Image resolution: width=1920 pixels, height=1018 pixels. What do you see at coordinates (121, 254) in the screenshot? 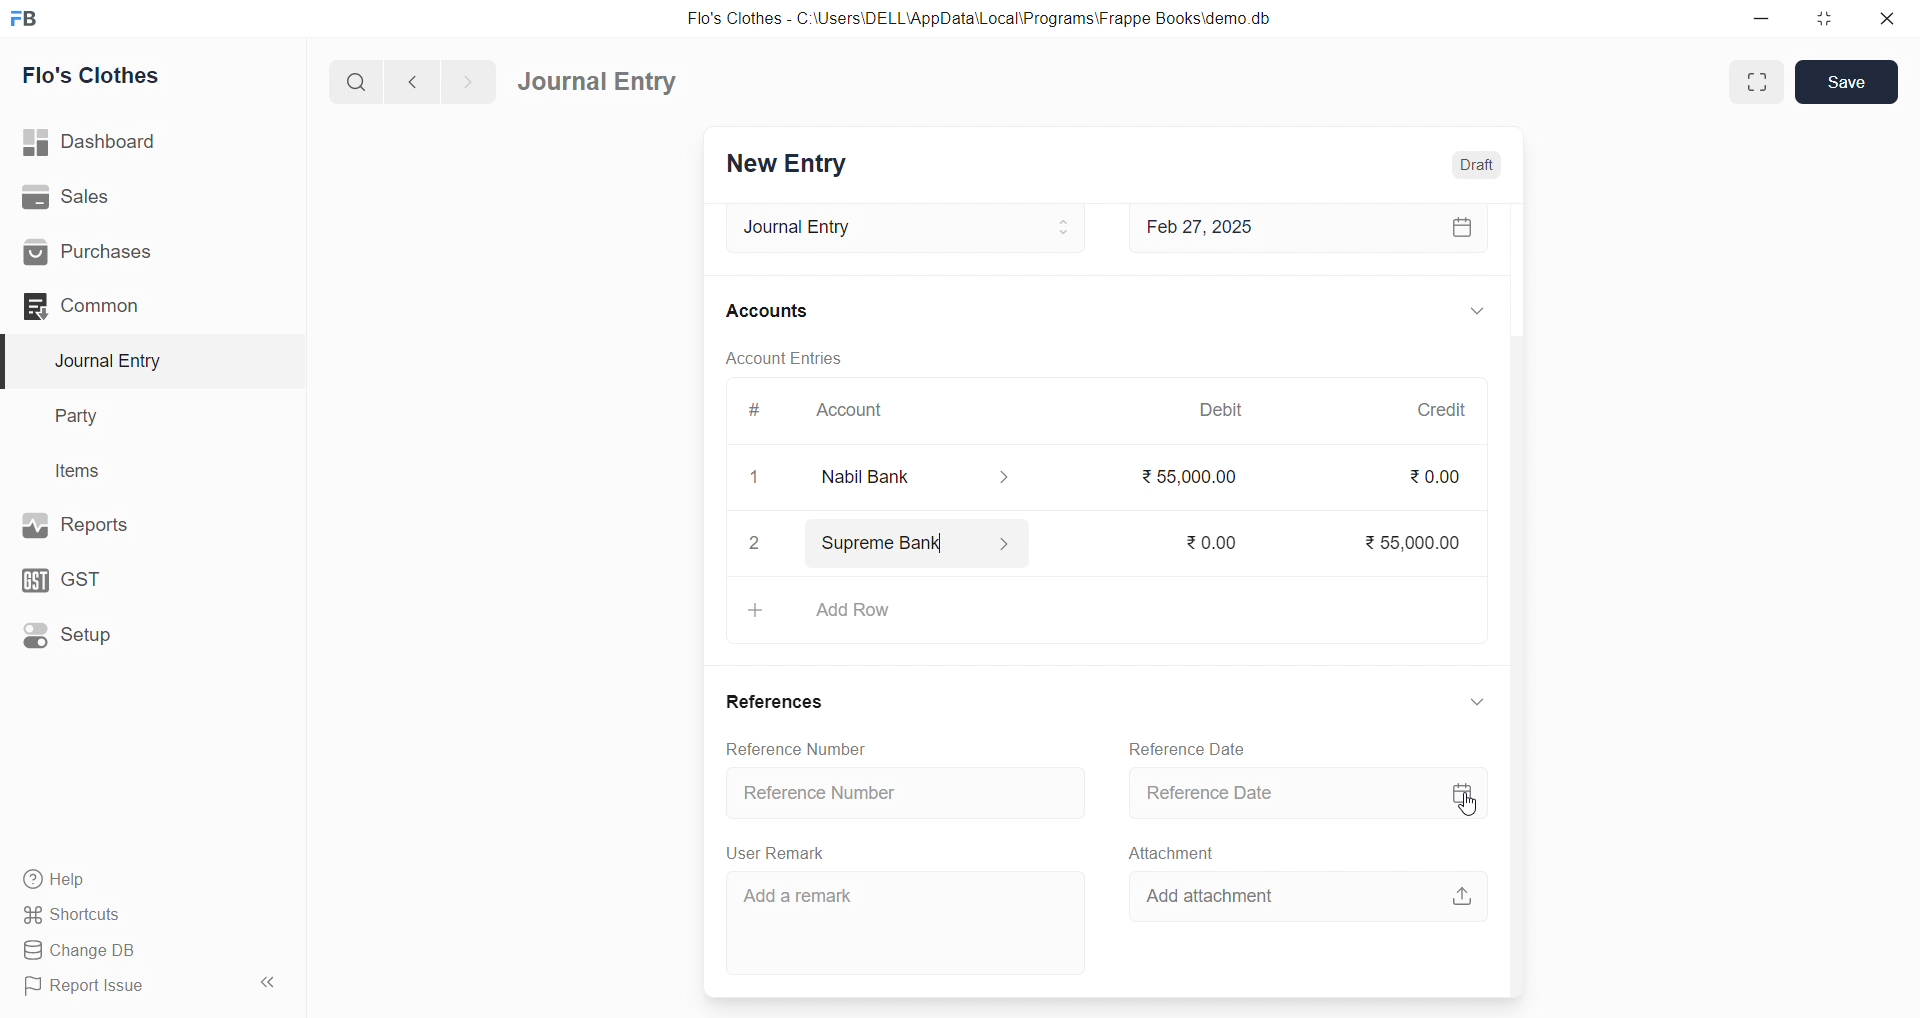
I see `Purchases` at bounding box center [121, 254].